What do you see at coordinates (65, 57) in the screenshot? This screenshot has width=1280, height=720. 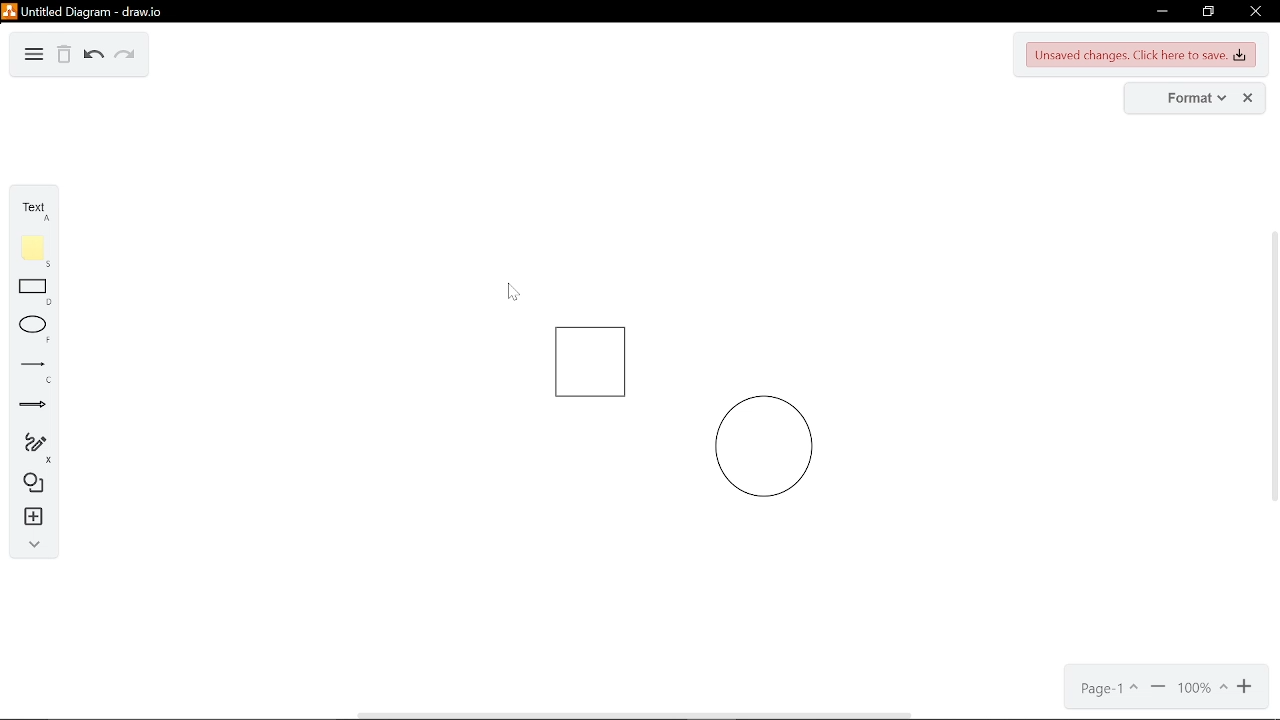 I see `delete` at bounding box center [65, 57].